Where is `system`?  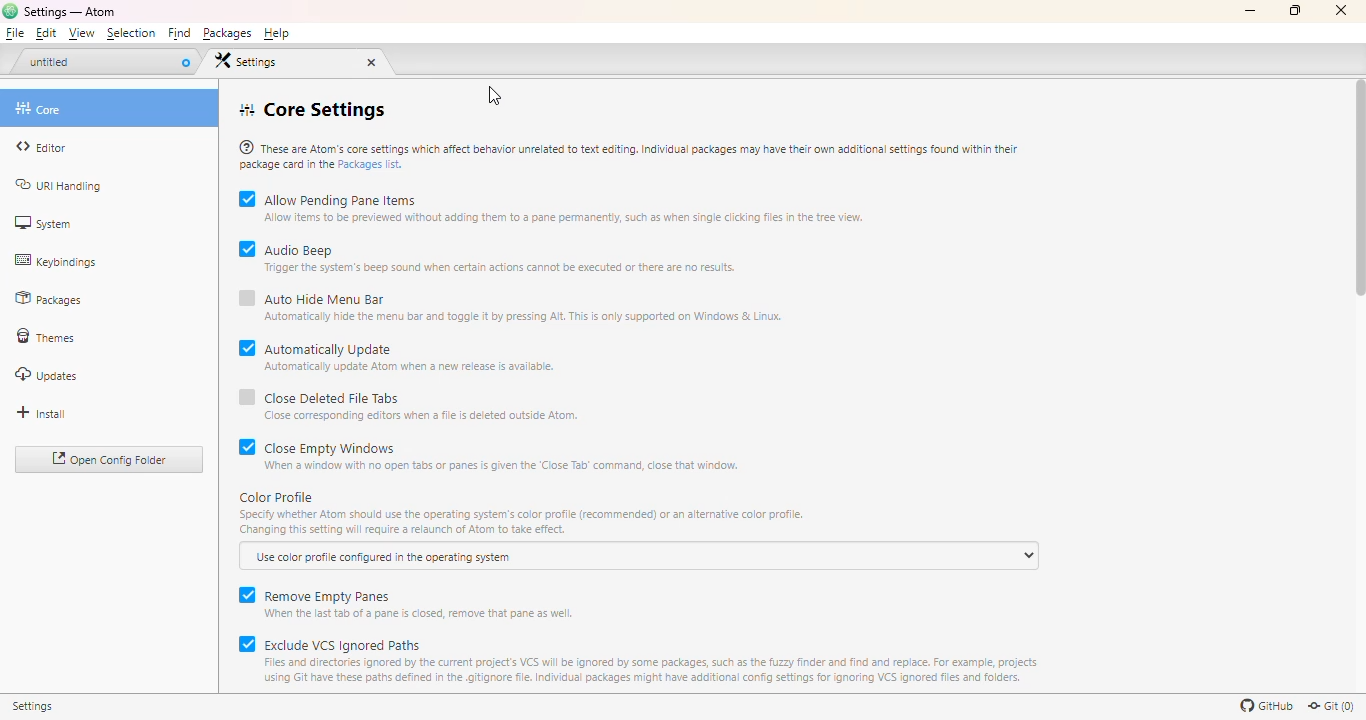
system is located at coordinates (42, 222).